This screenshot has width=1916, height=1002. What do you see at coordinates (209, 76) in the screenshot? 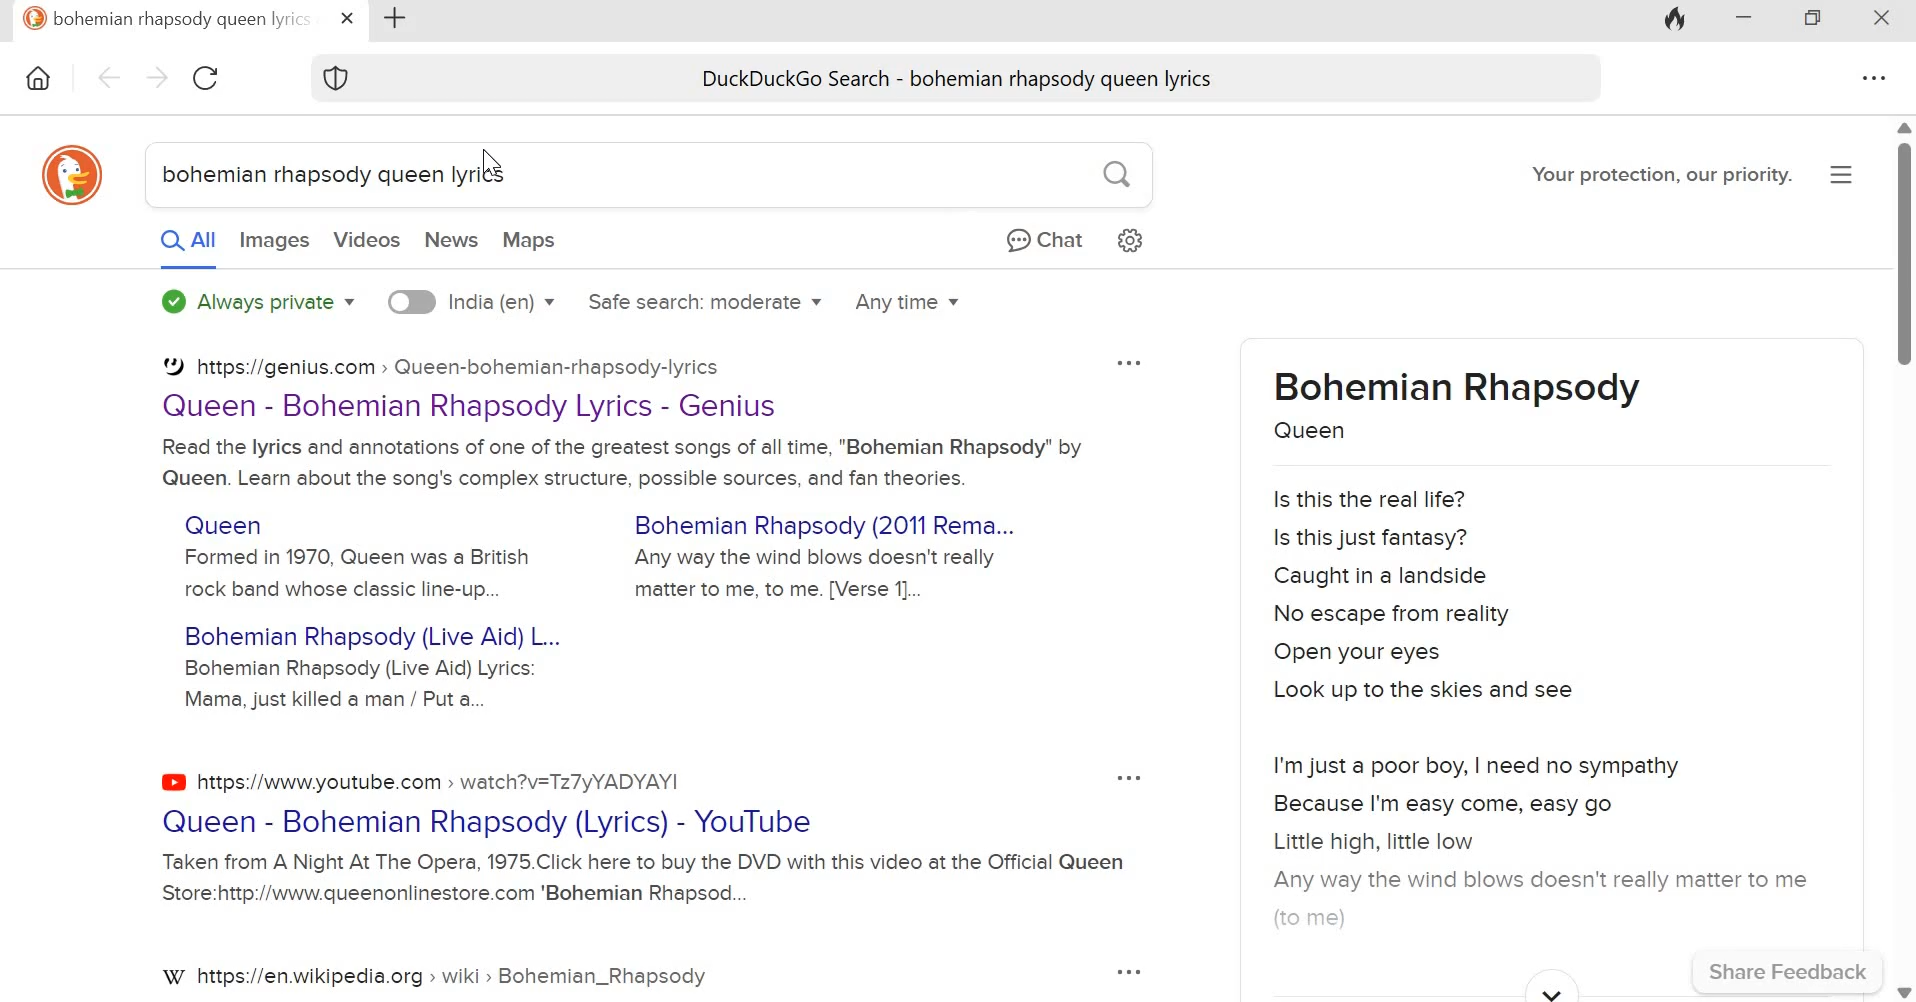
I see `Reload this page` at bounding box center [209, 76].